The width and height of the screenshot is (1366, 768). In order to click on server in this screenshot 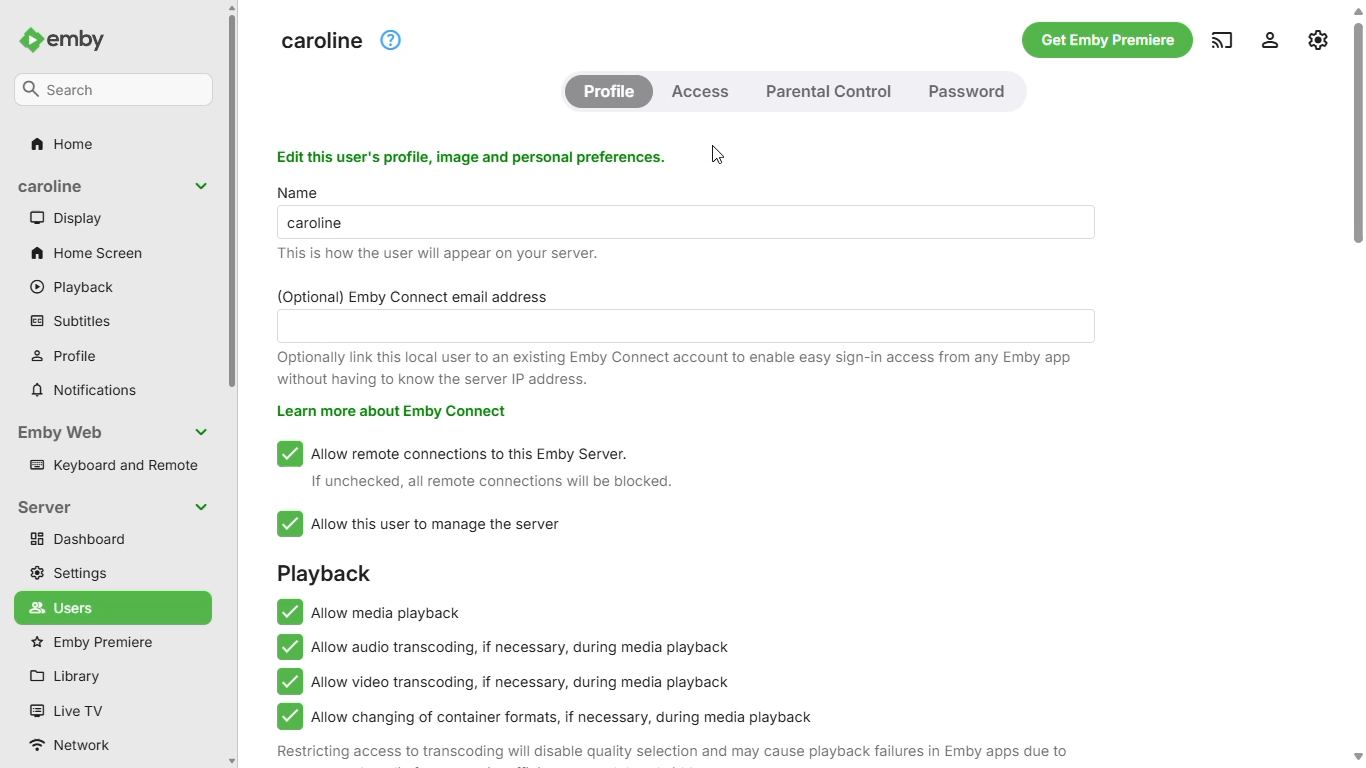, I will do `click(115, 508)`.